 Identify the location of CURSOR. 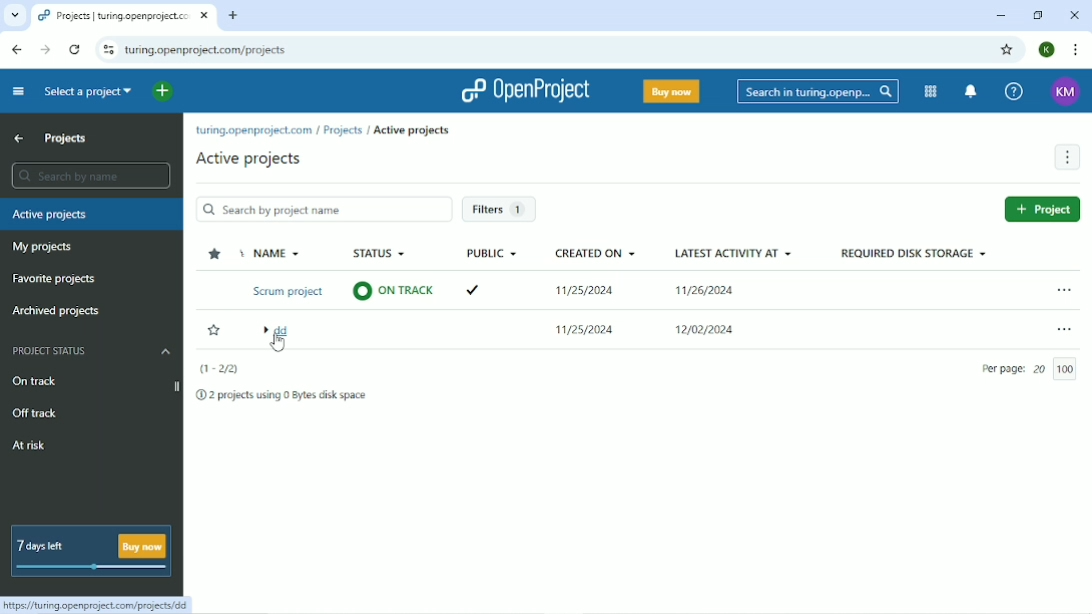
(277, 345).